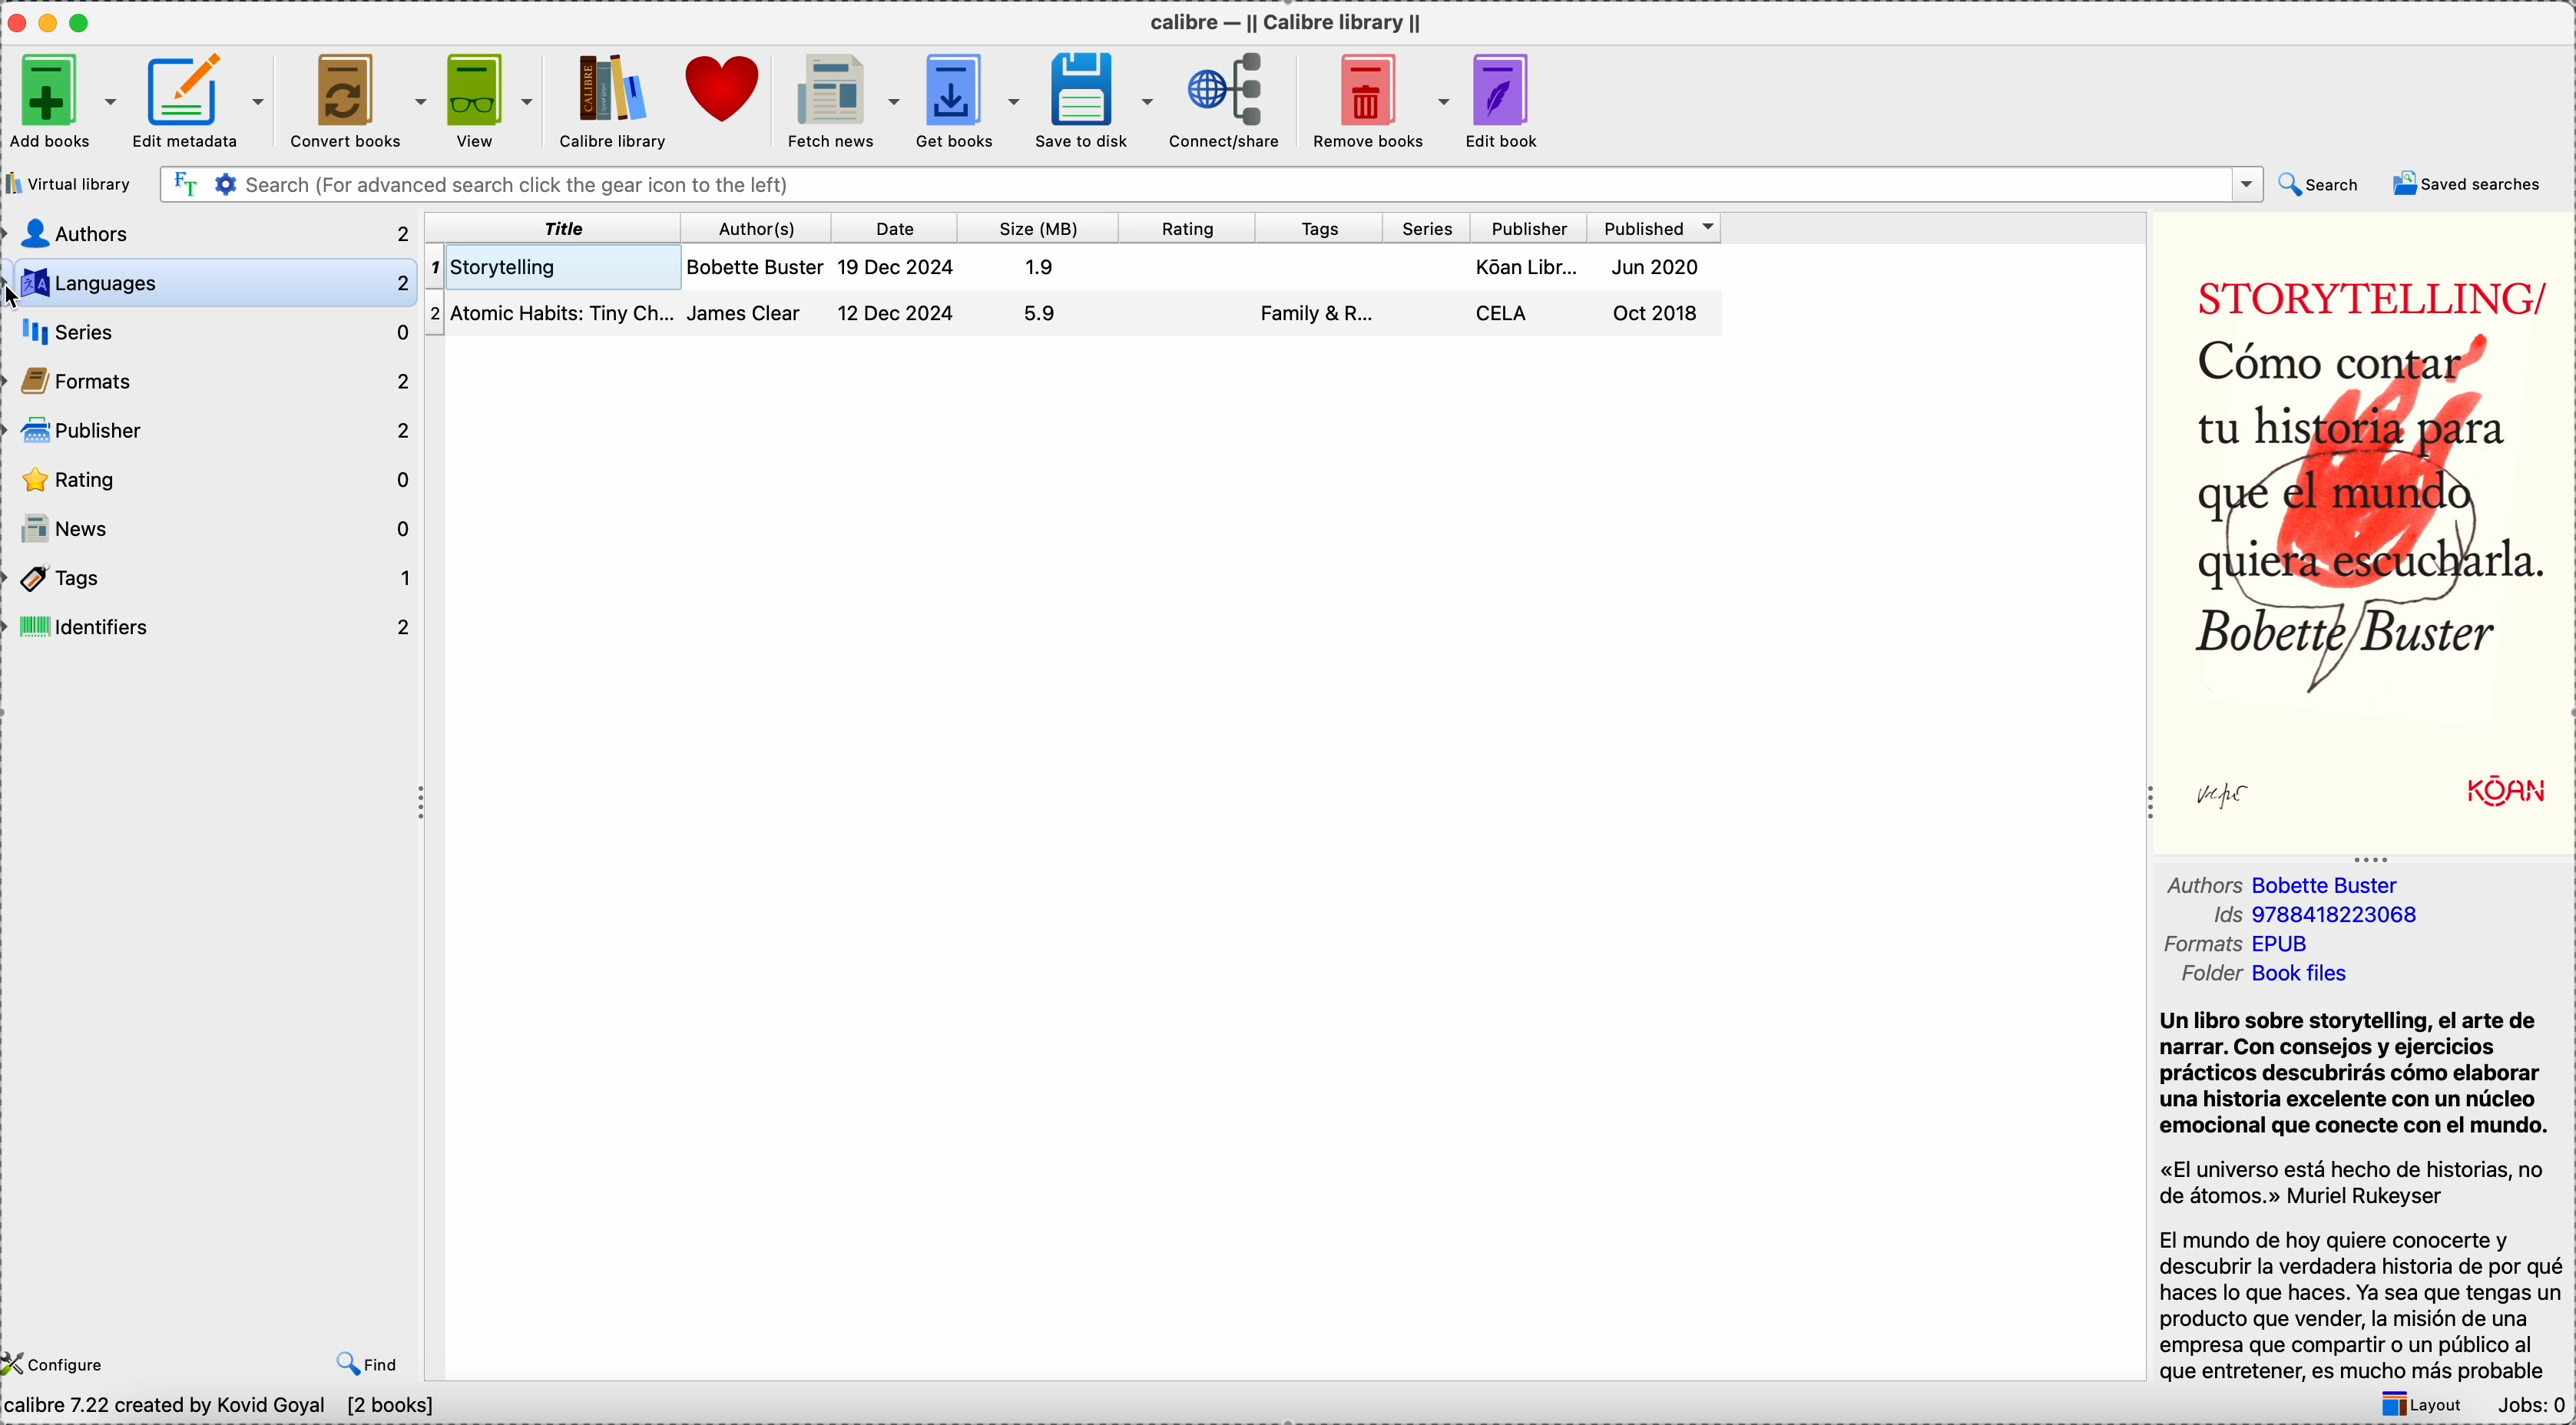 This screenshot has height=1425, width=2576. Describe the element at coordinates (2328, 185) in the screenshot. I see `search` at that location.